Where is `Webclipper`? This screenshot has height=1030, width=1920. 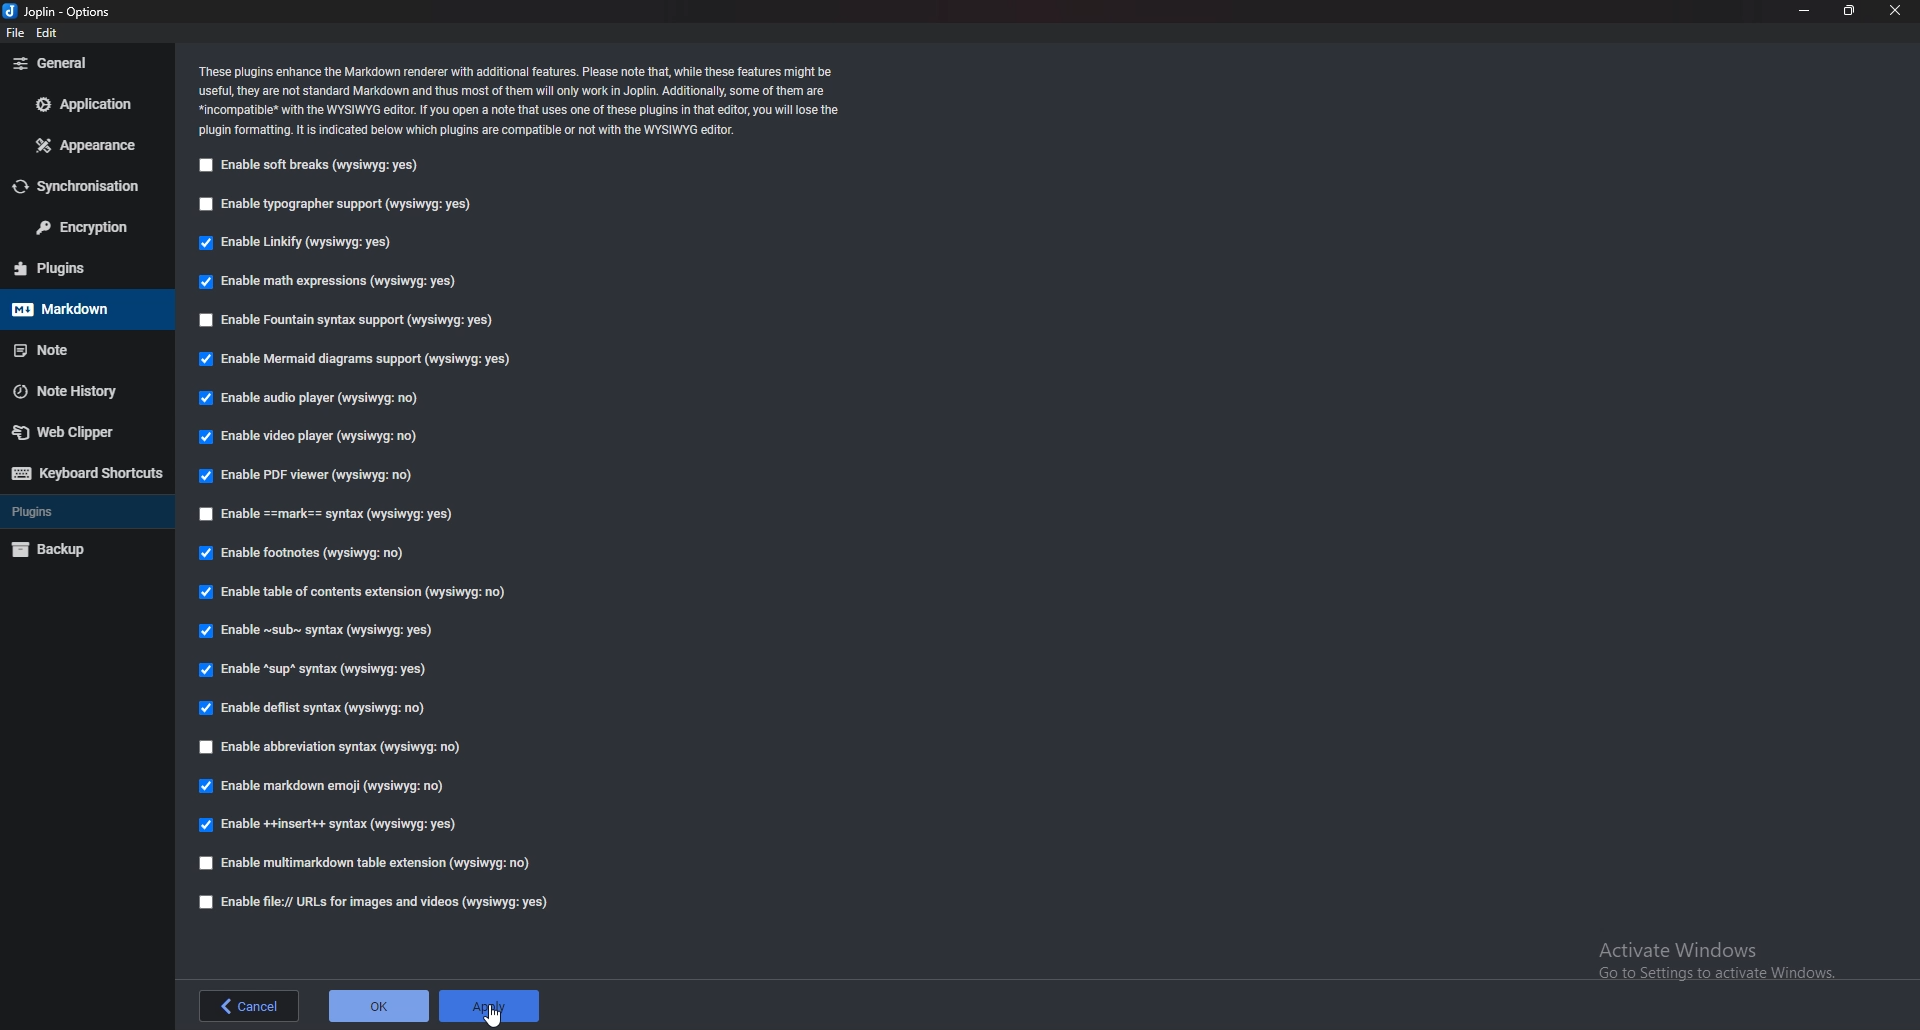 Webclipper is located at coordinates (79, 430).